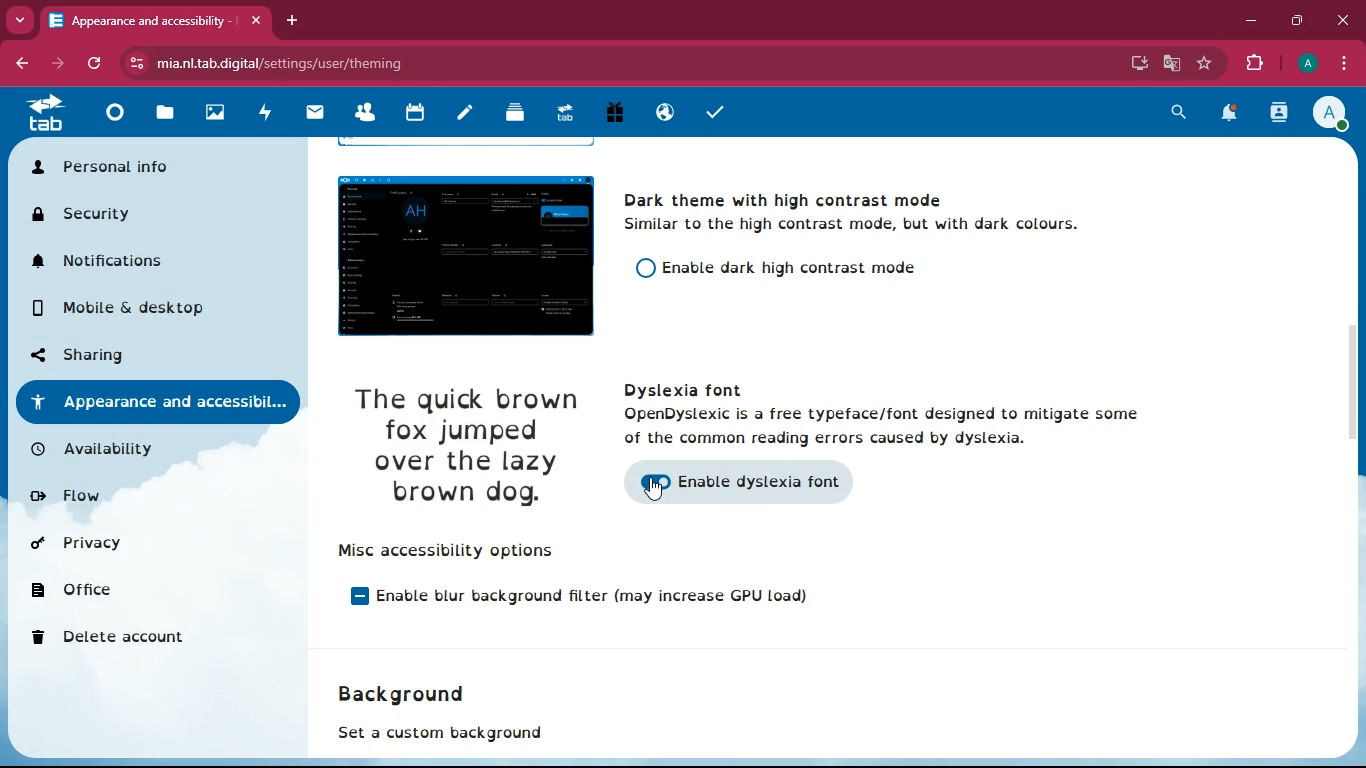 This screenshot has width=1366, height=768. I want to click on minimize, so click(1248, 20).